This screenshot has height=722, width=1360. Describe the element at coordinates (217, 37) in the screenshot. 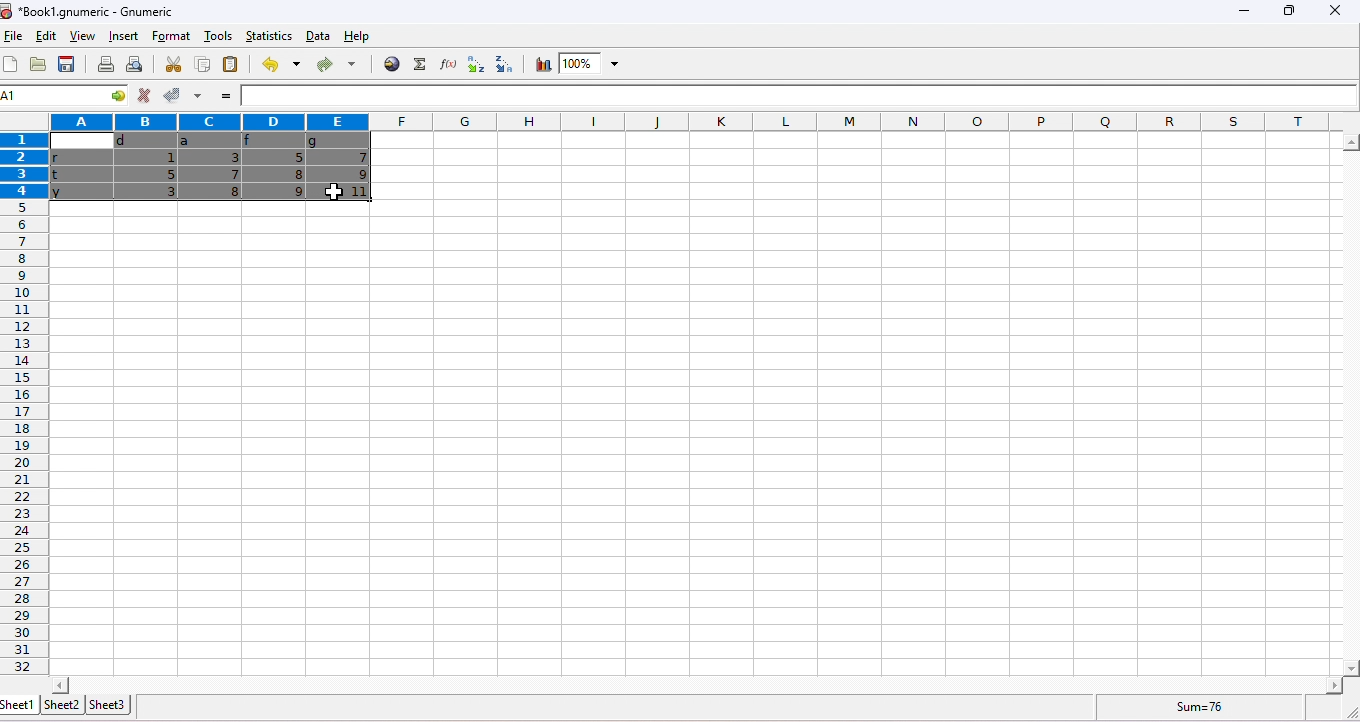

I see `tools` at that location.